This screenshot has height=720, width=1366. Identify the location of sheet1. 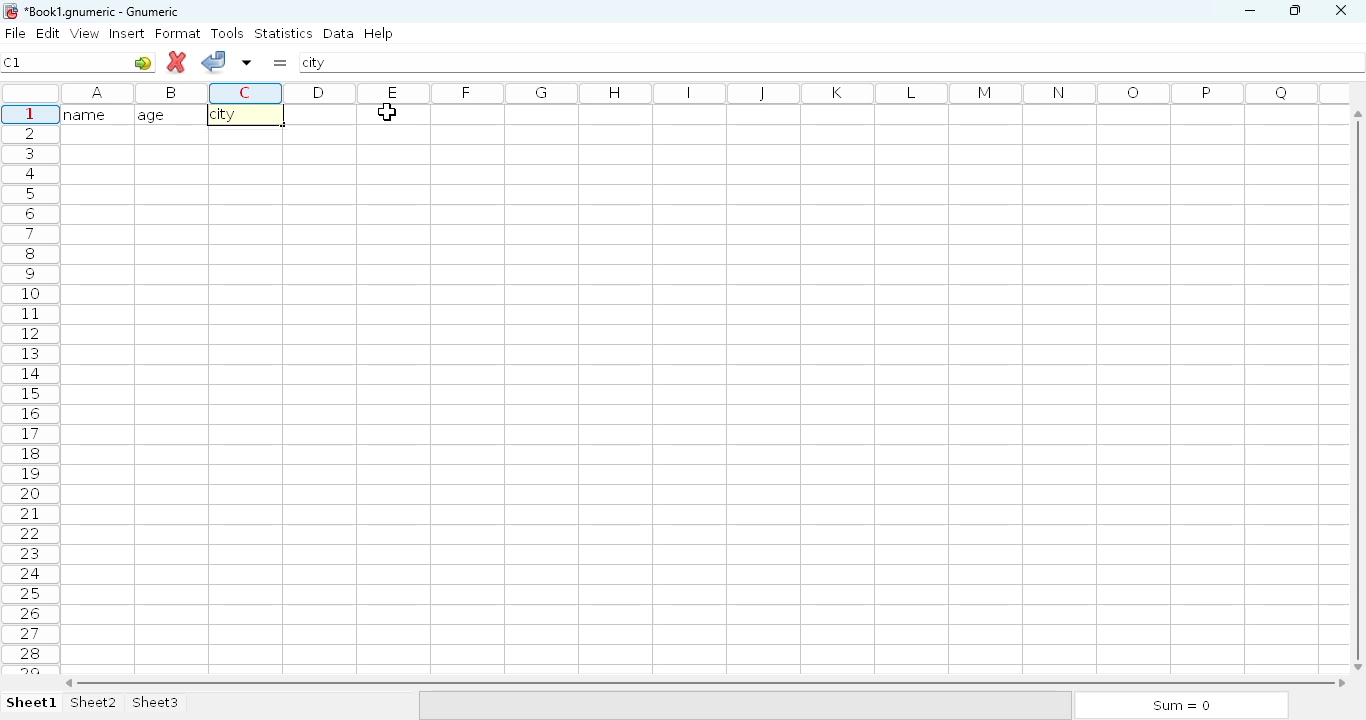
(32, 703).